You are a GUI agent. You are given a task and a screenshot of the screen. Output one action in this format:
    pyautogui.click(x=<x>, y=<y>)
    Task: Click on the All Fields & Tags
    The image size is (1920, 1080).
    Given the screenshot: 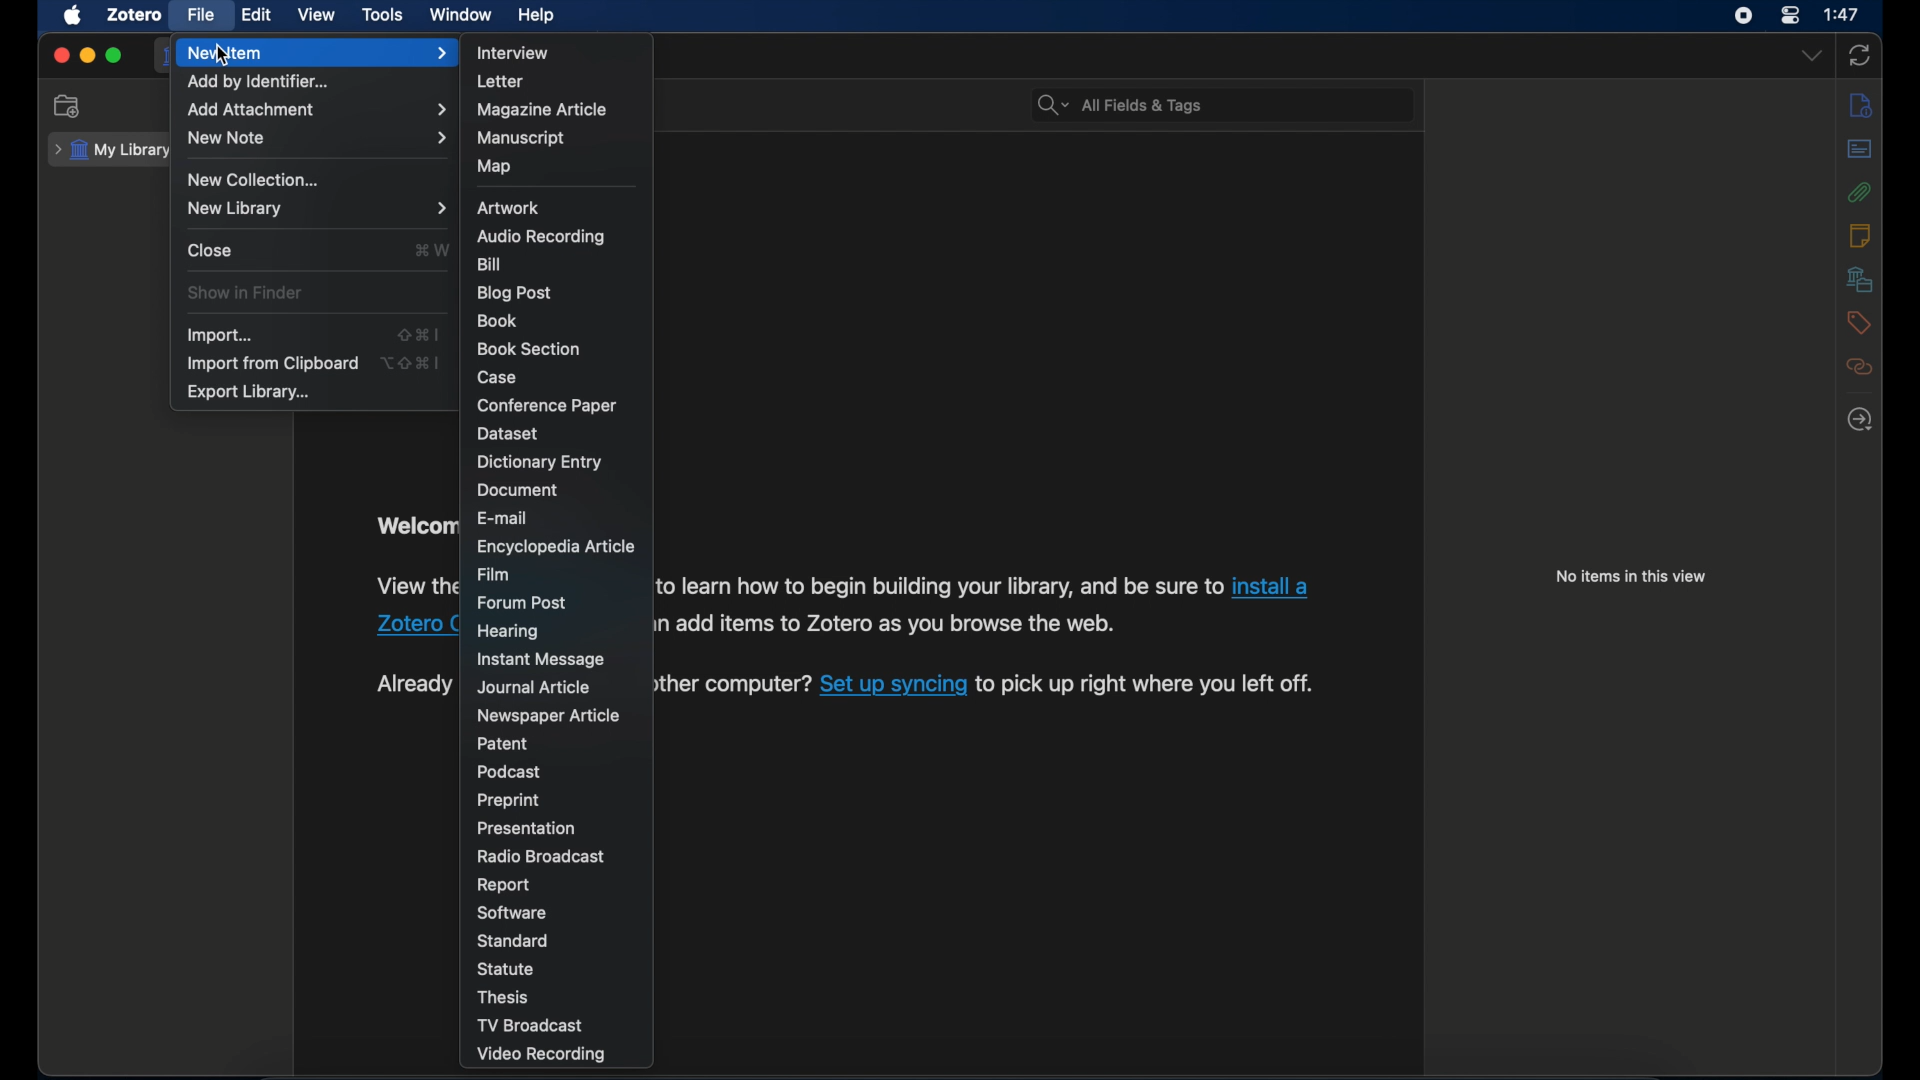 What is the action you would take?
    pyautogui.click(x=1220, y=103)
    